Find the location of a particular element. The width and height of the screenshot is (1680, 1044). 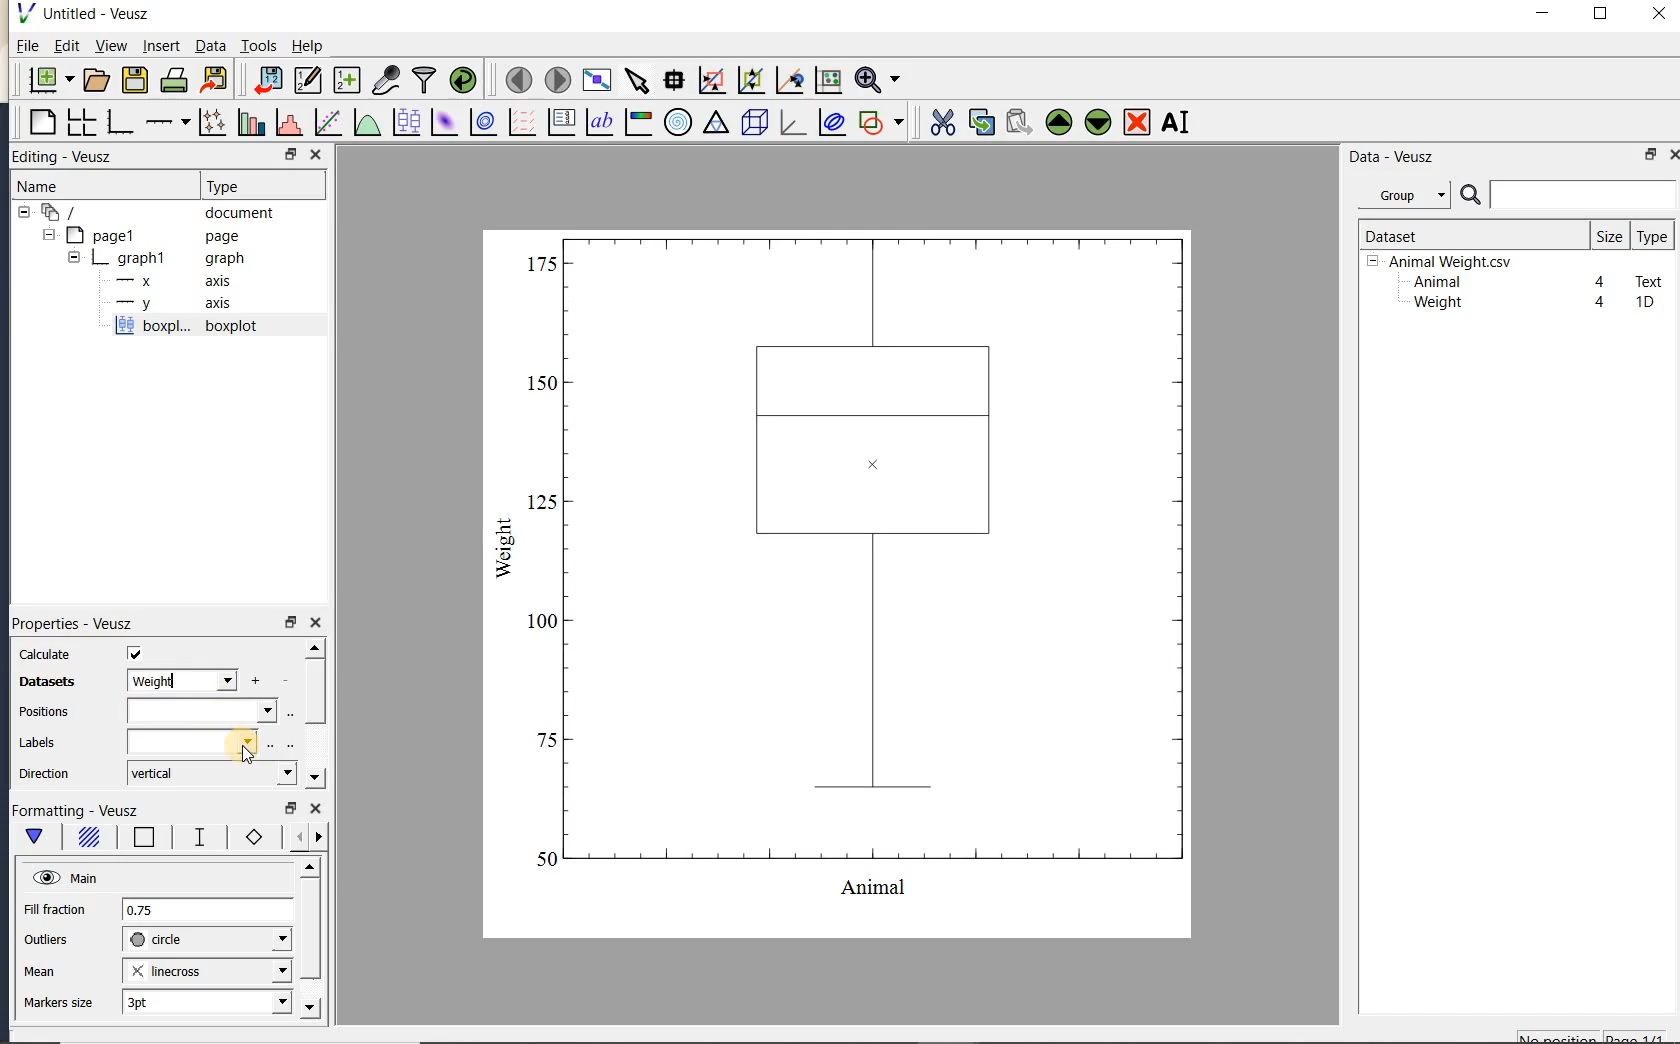

move the selected widget down is located at coordinates (1098, 122).